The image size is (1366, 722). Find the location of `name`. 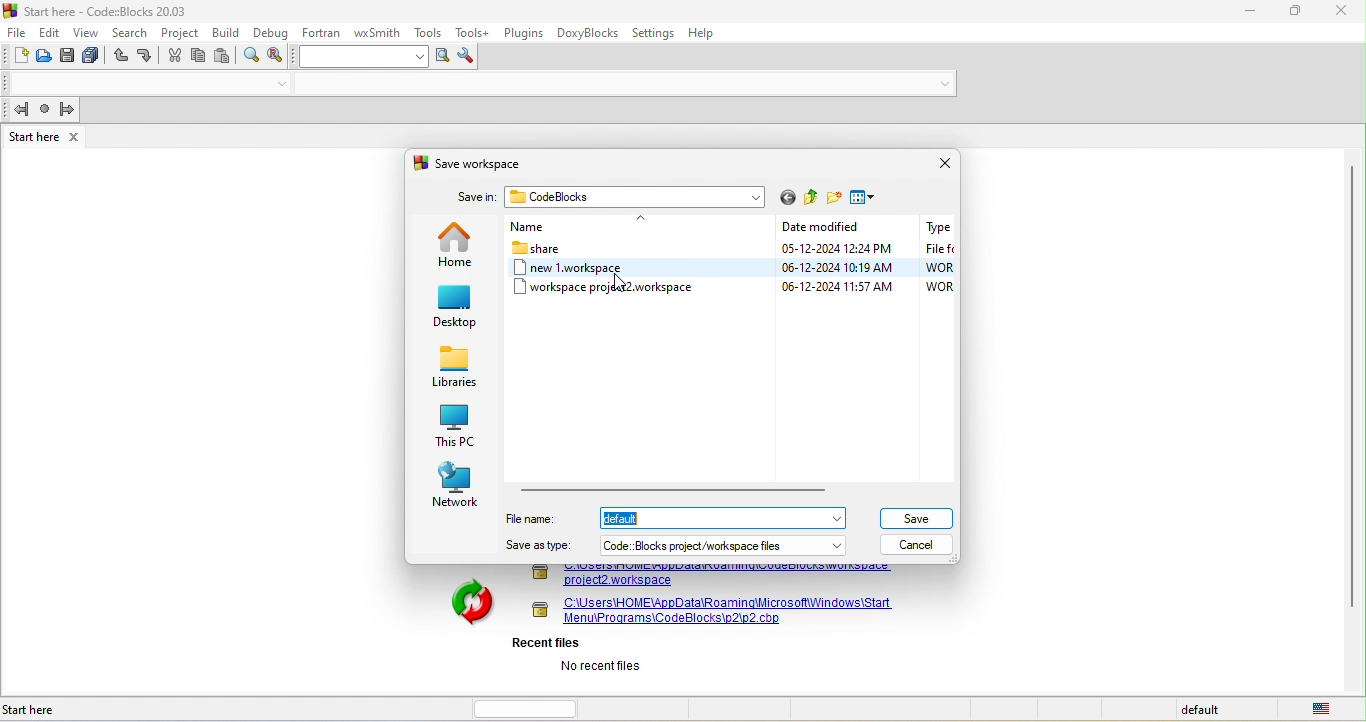

name is located at coordinates (595, 228).